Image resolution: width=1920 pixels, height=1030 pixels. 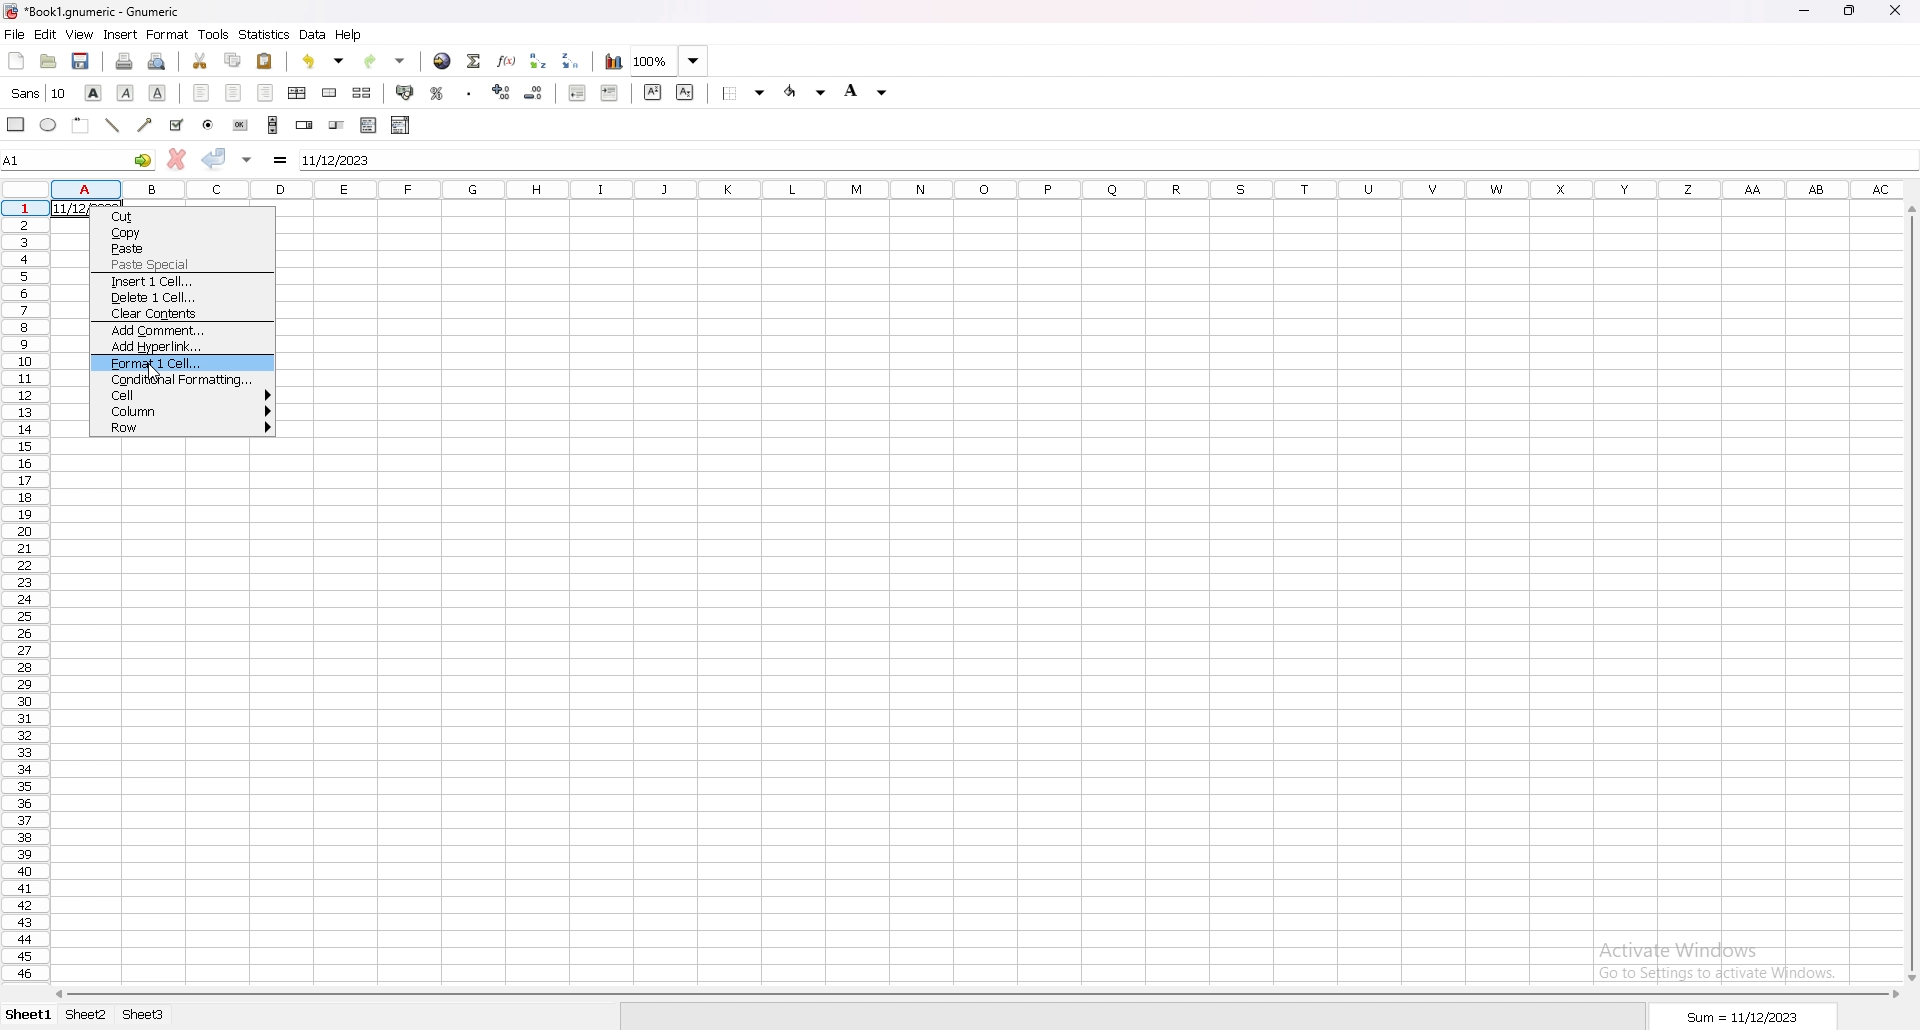 What do you see at coordinates (312, 35) in the screenshot?
I see `data` at bounding box center [312, 35].